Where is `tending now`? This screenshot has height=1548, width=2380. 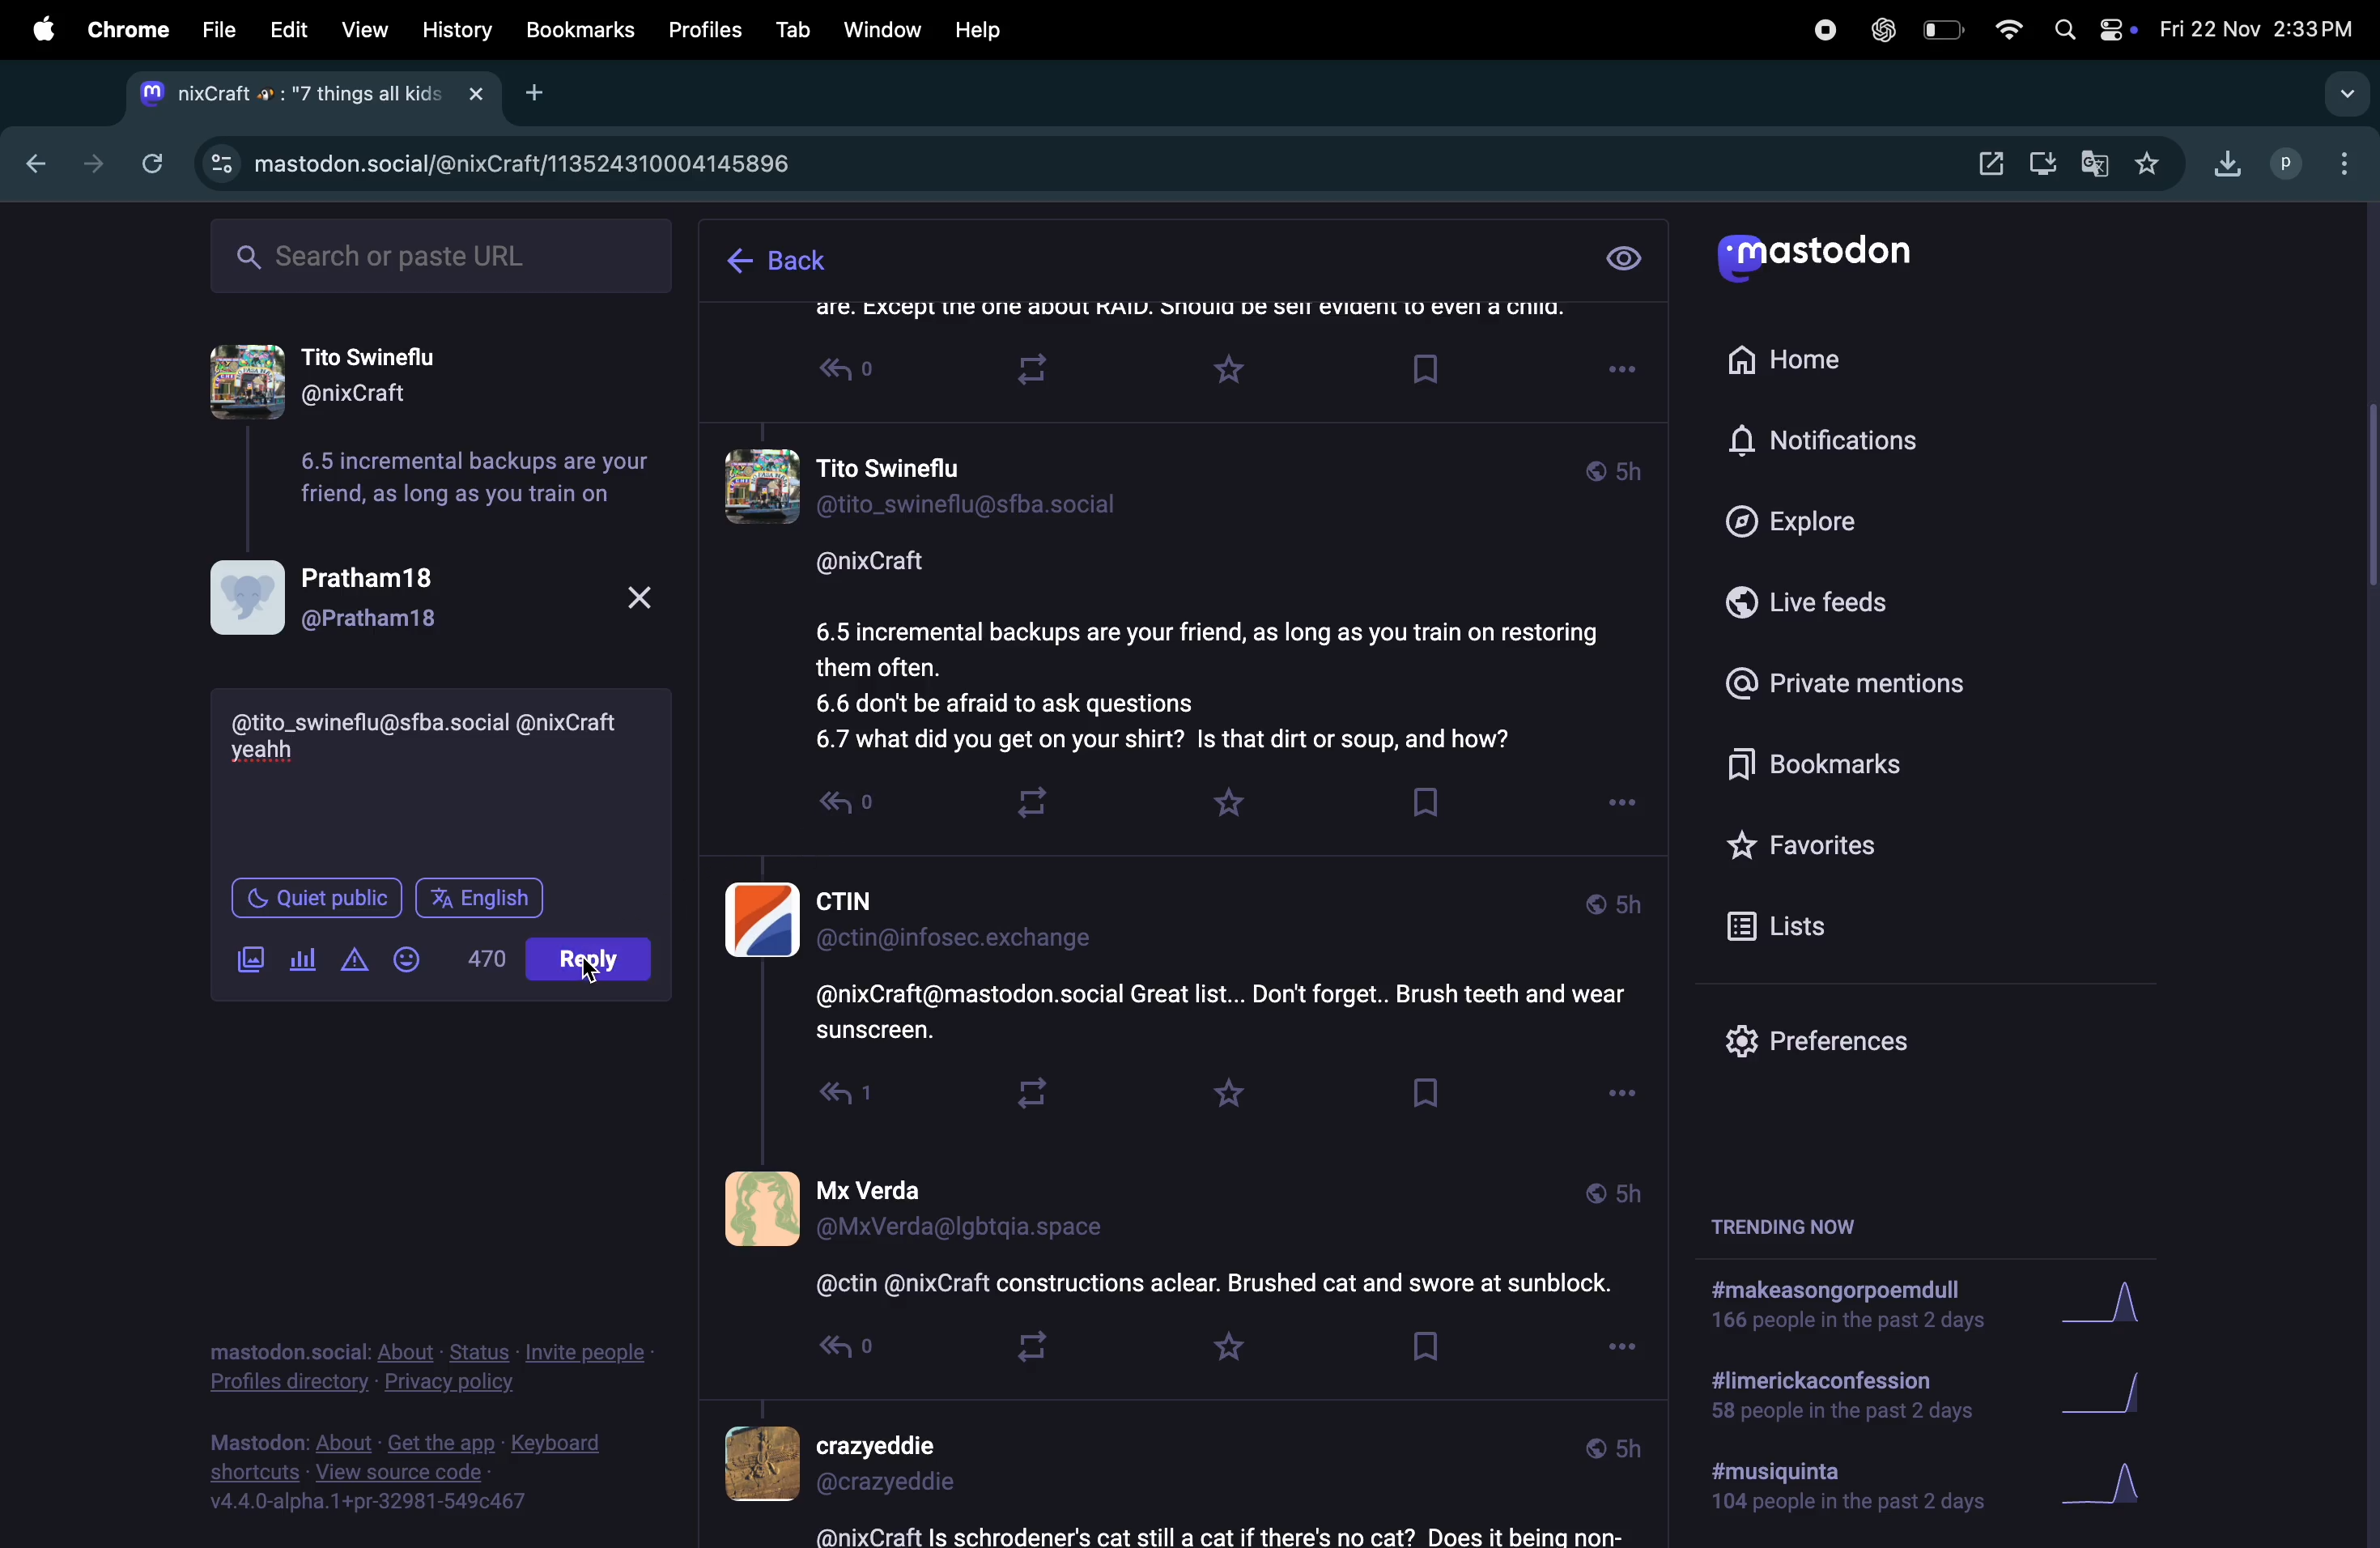 tending now is located at coordinates (1800, 1228).